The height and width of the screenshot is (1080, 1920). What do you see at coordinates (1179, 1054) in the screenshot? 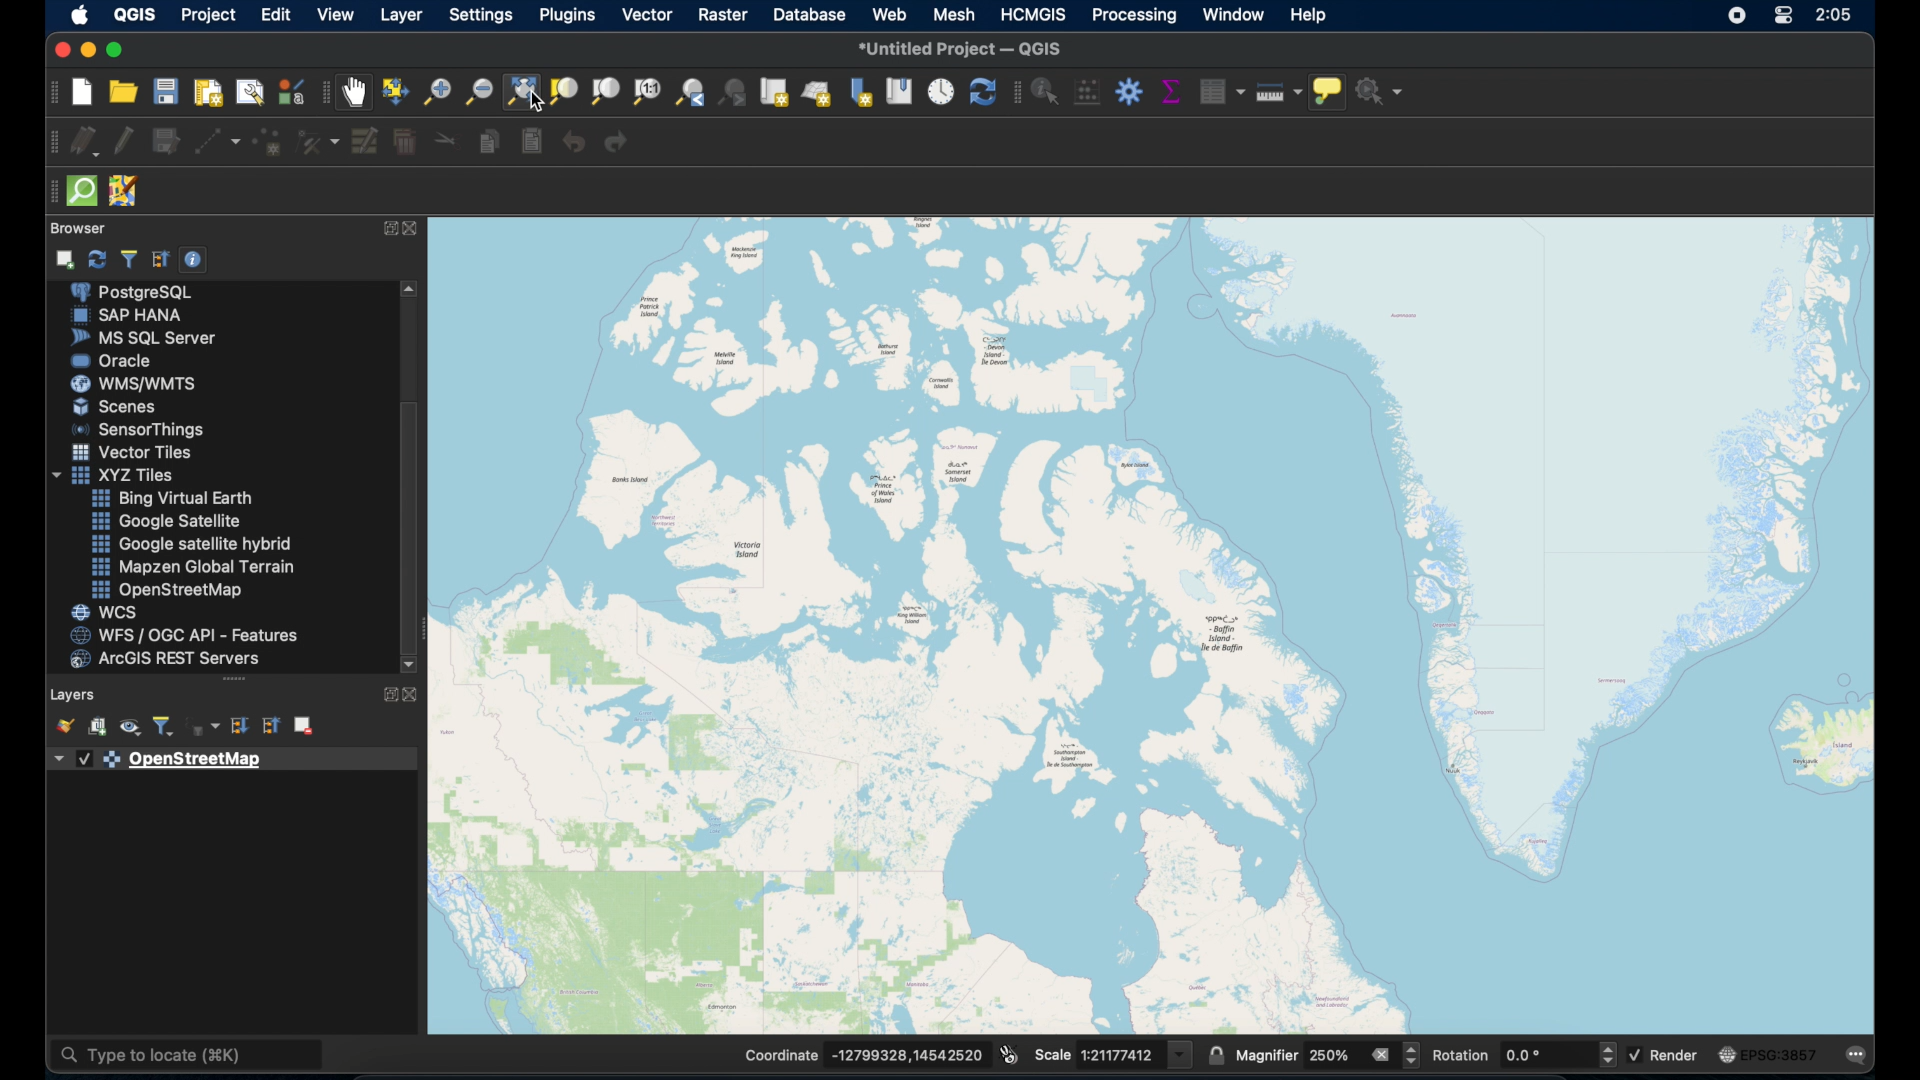
I see `` at bounding box center [1179, 1054].